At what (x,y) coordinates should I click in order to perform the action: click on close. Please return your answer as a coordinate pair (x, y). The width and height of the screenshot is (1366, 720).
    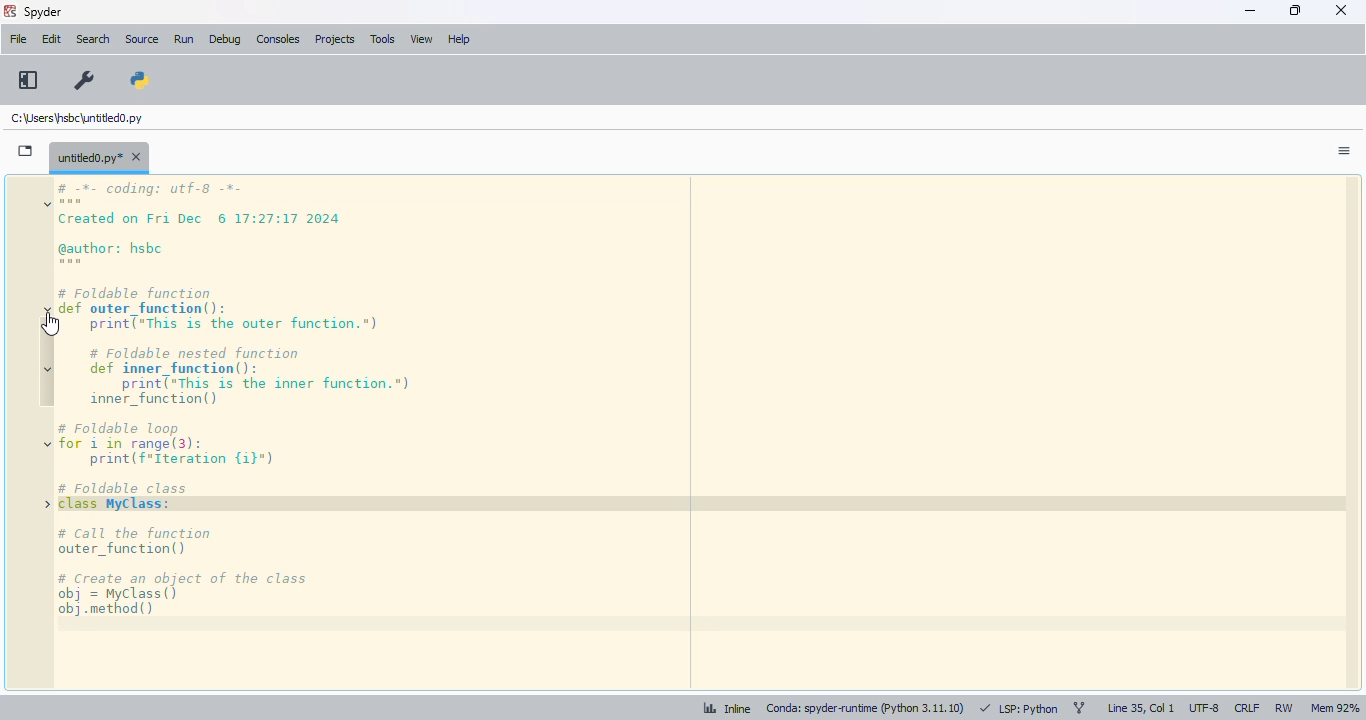
    Looking at the image, I should click on (1341, 10).